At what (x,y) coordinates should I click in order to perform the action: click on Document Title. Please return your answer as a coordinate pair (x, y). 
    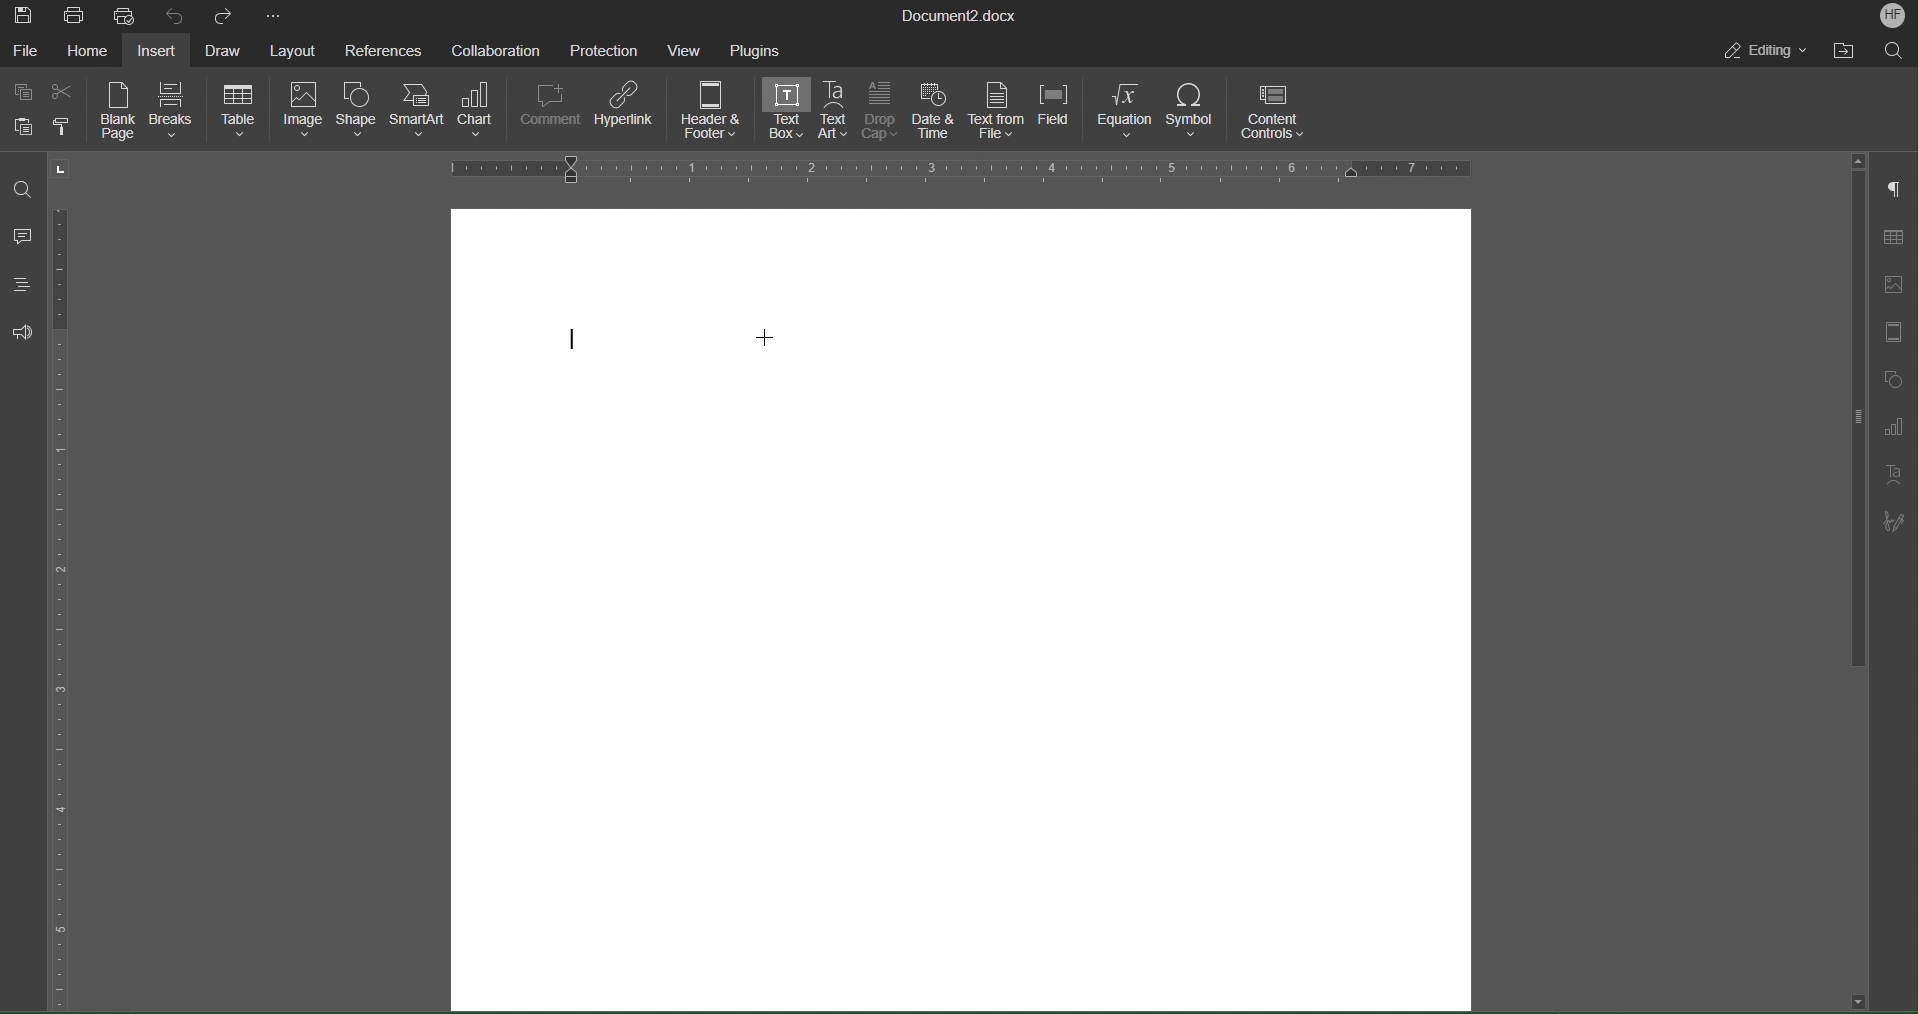
    Looking at the image, I should click on (960, 14).